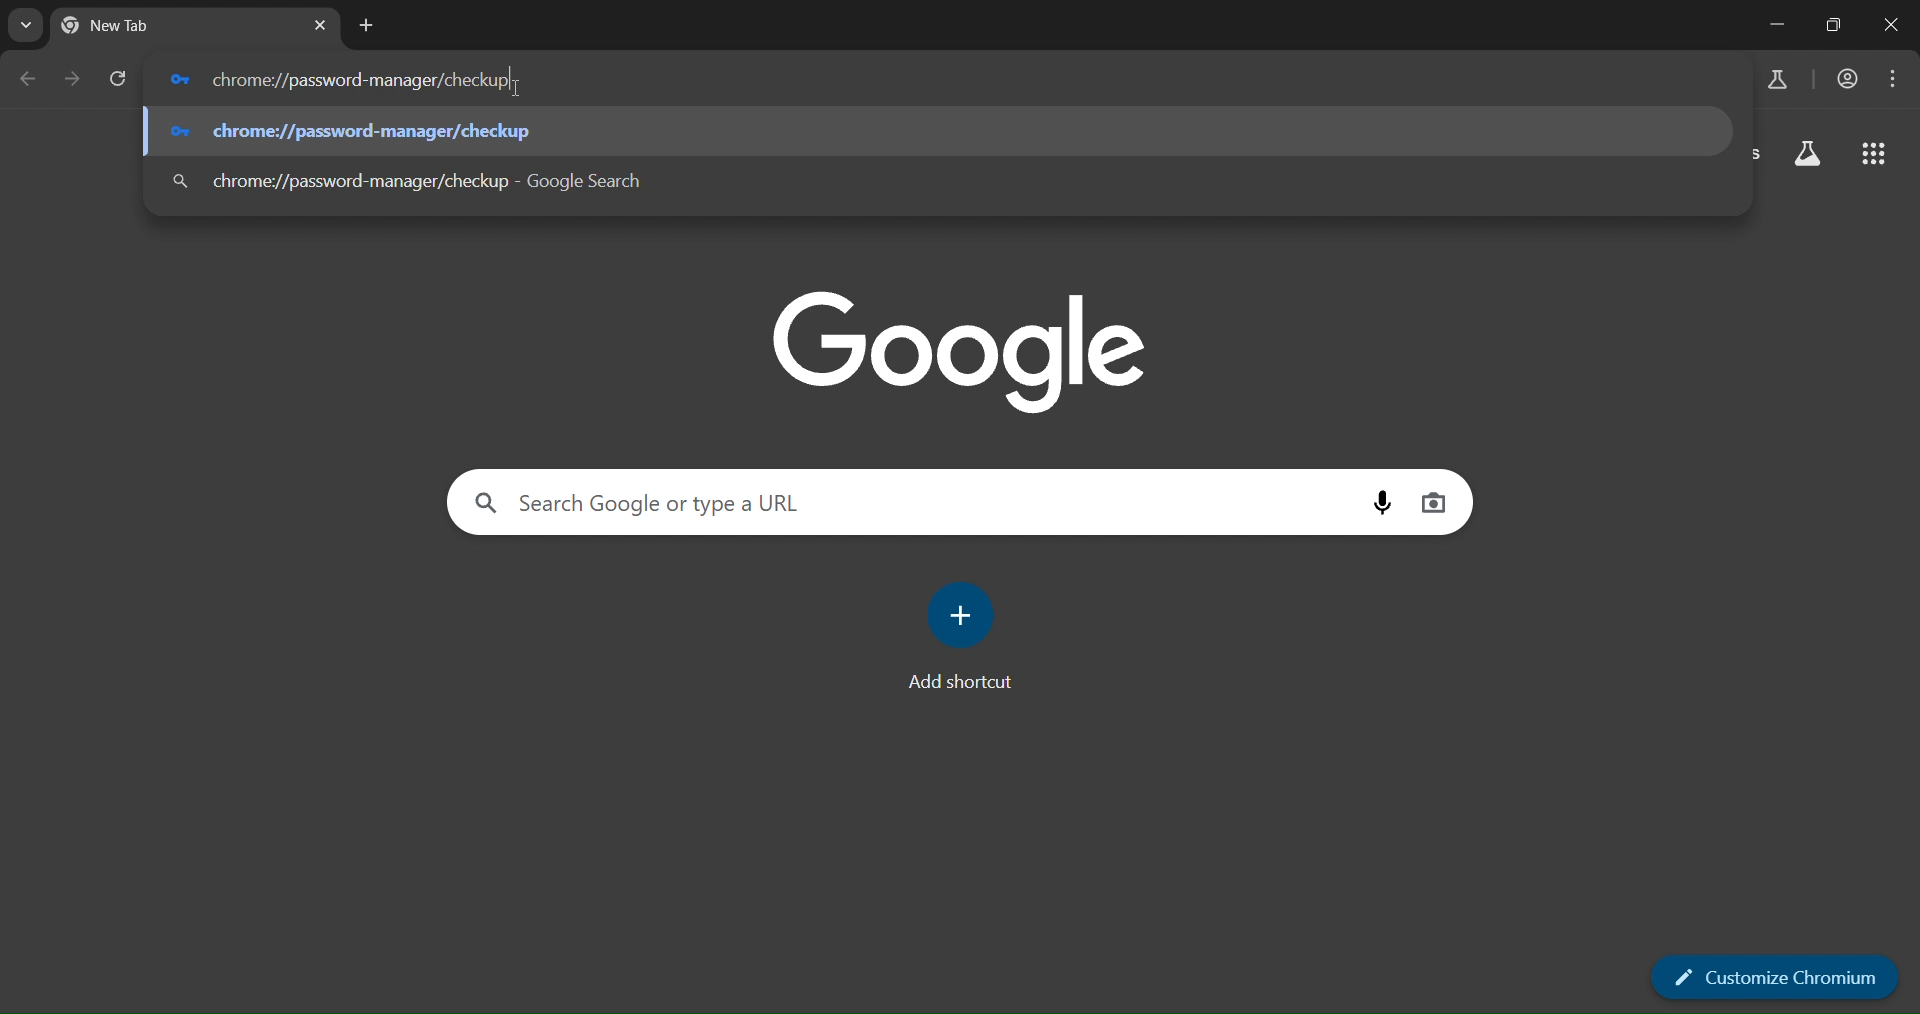  What do you see at coordinates (967, 351) in the screenshot?
I see `image` at bounding box center [967, 351].